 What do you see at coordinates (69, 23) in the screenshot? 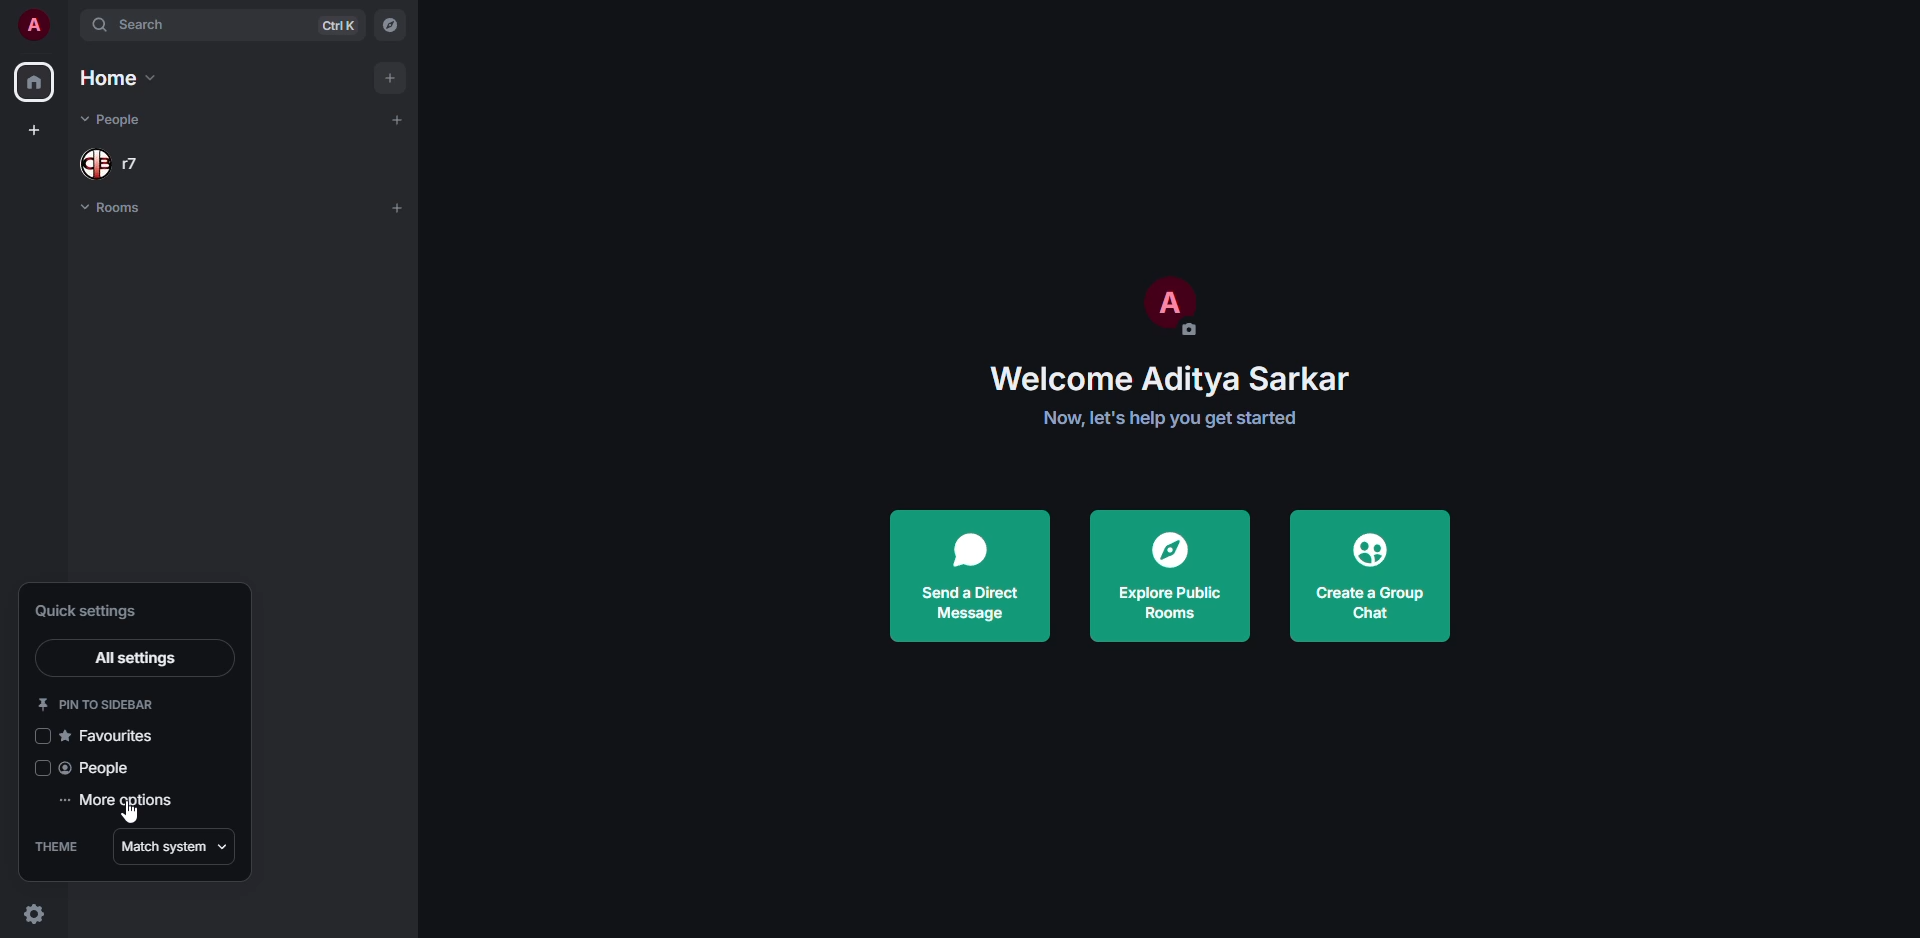
I see `expand` at bounding box center [69, 23].